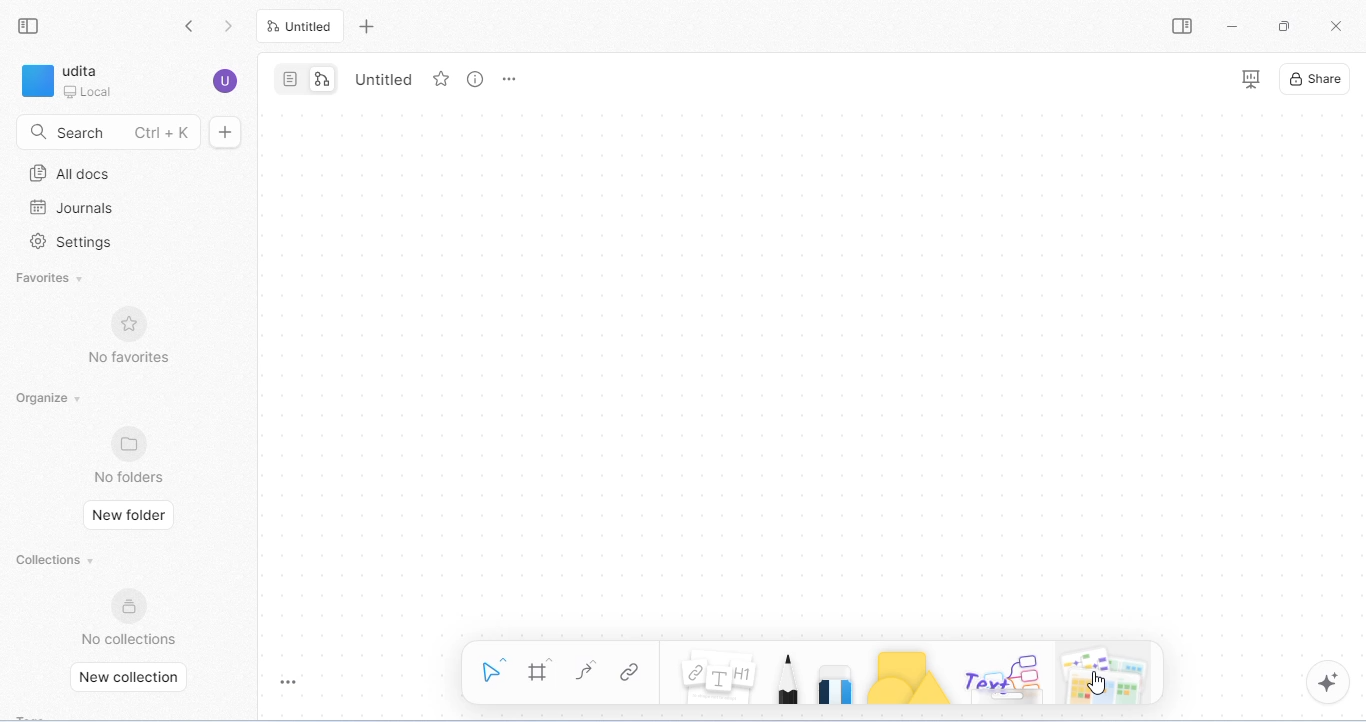  Describe the element at coordinates (135, 678) in the screenshot. I see `new collection` at that location.